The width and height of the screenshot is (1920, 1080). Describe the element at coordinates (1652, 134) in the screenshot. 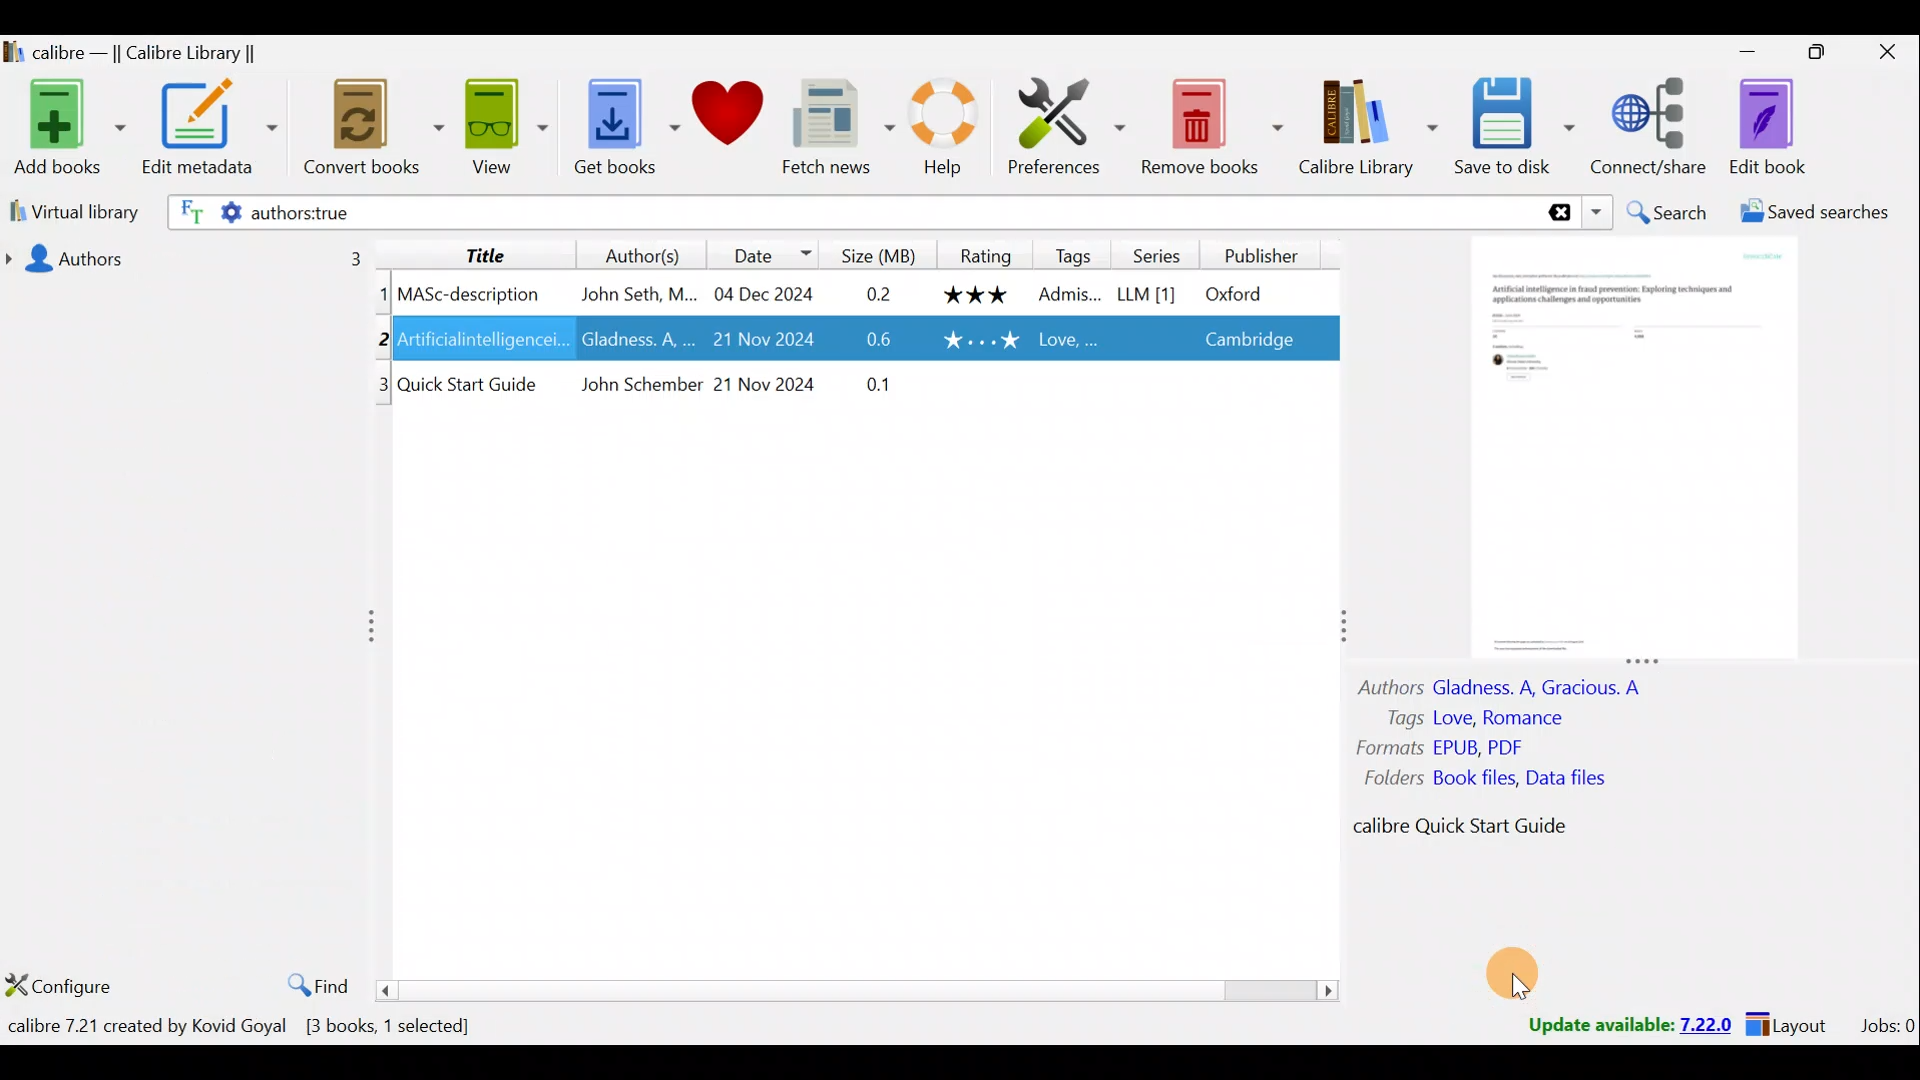

I see `Connect/Share` at that location.